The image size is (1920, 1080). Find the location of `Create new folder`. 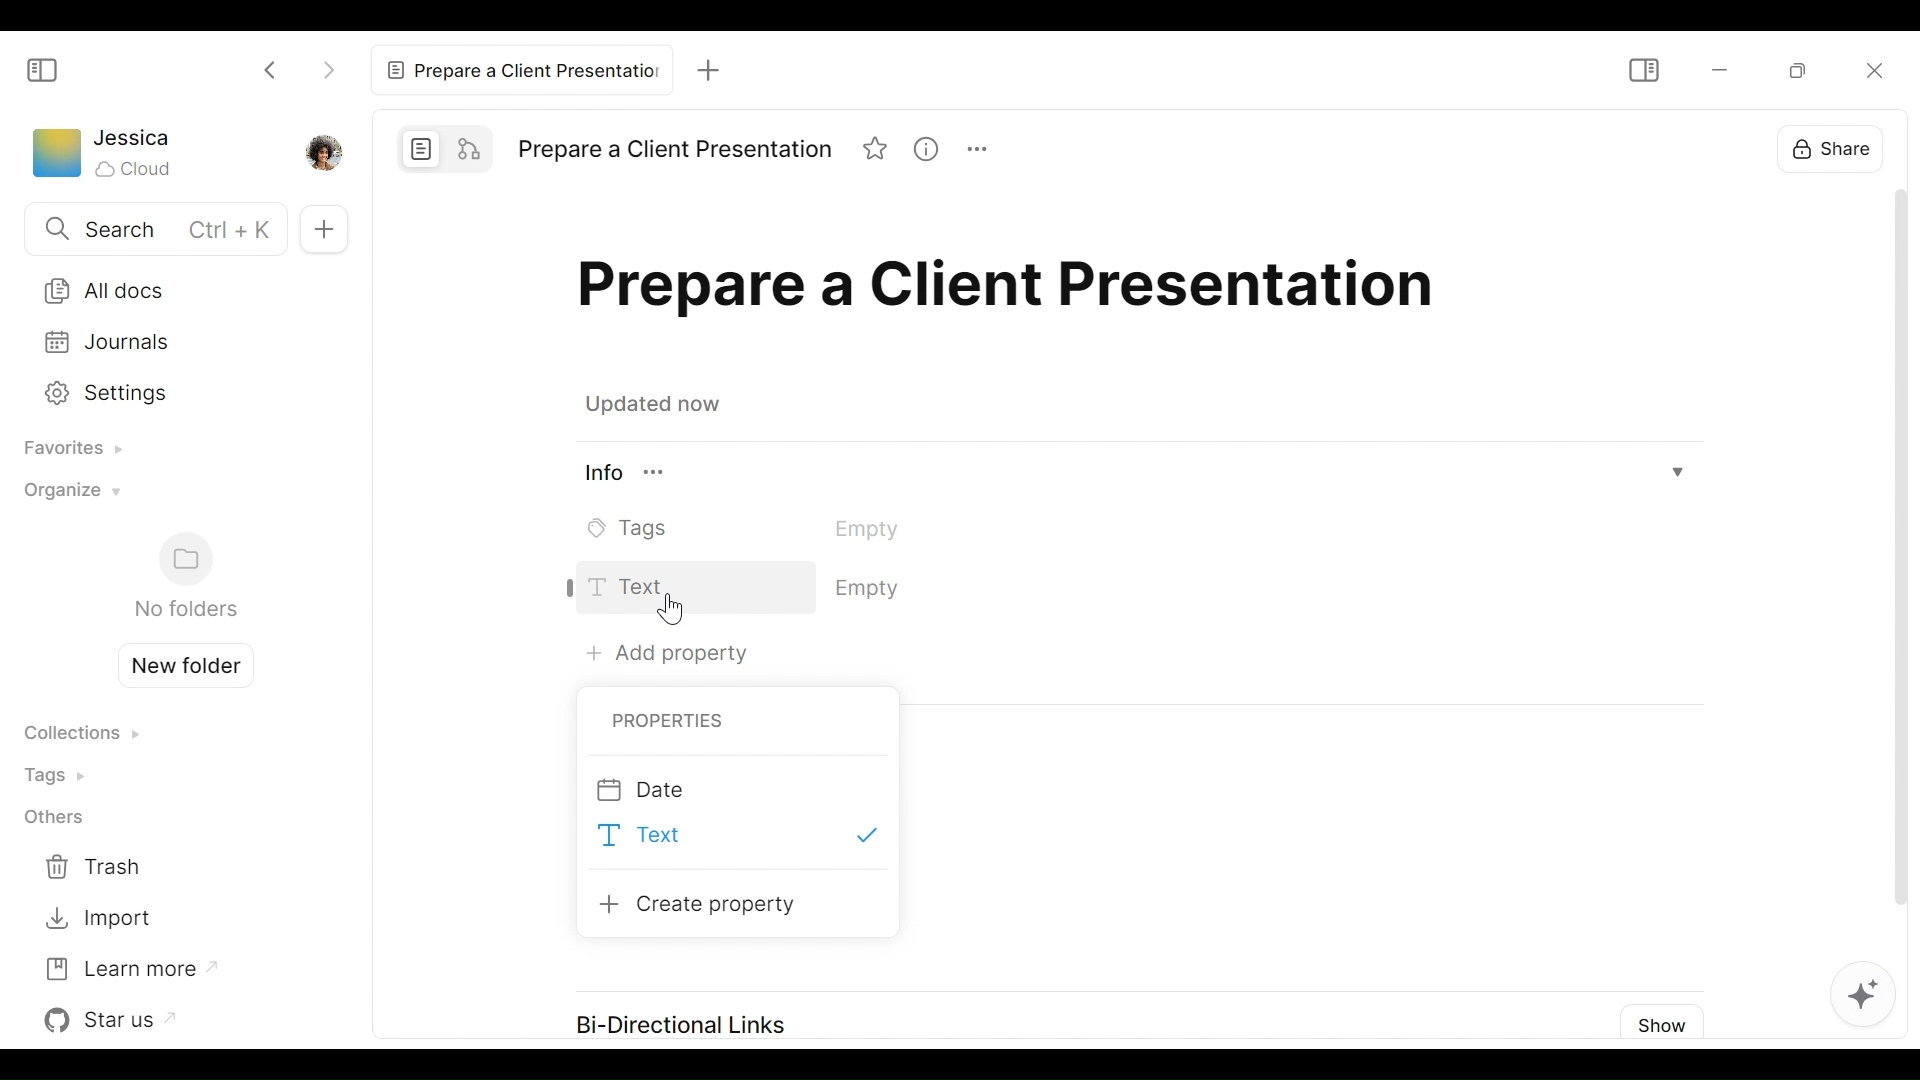

Create new folder is located at coordinates (178, 663).